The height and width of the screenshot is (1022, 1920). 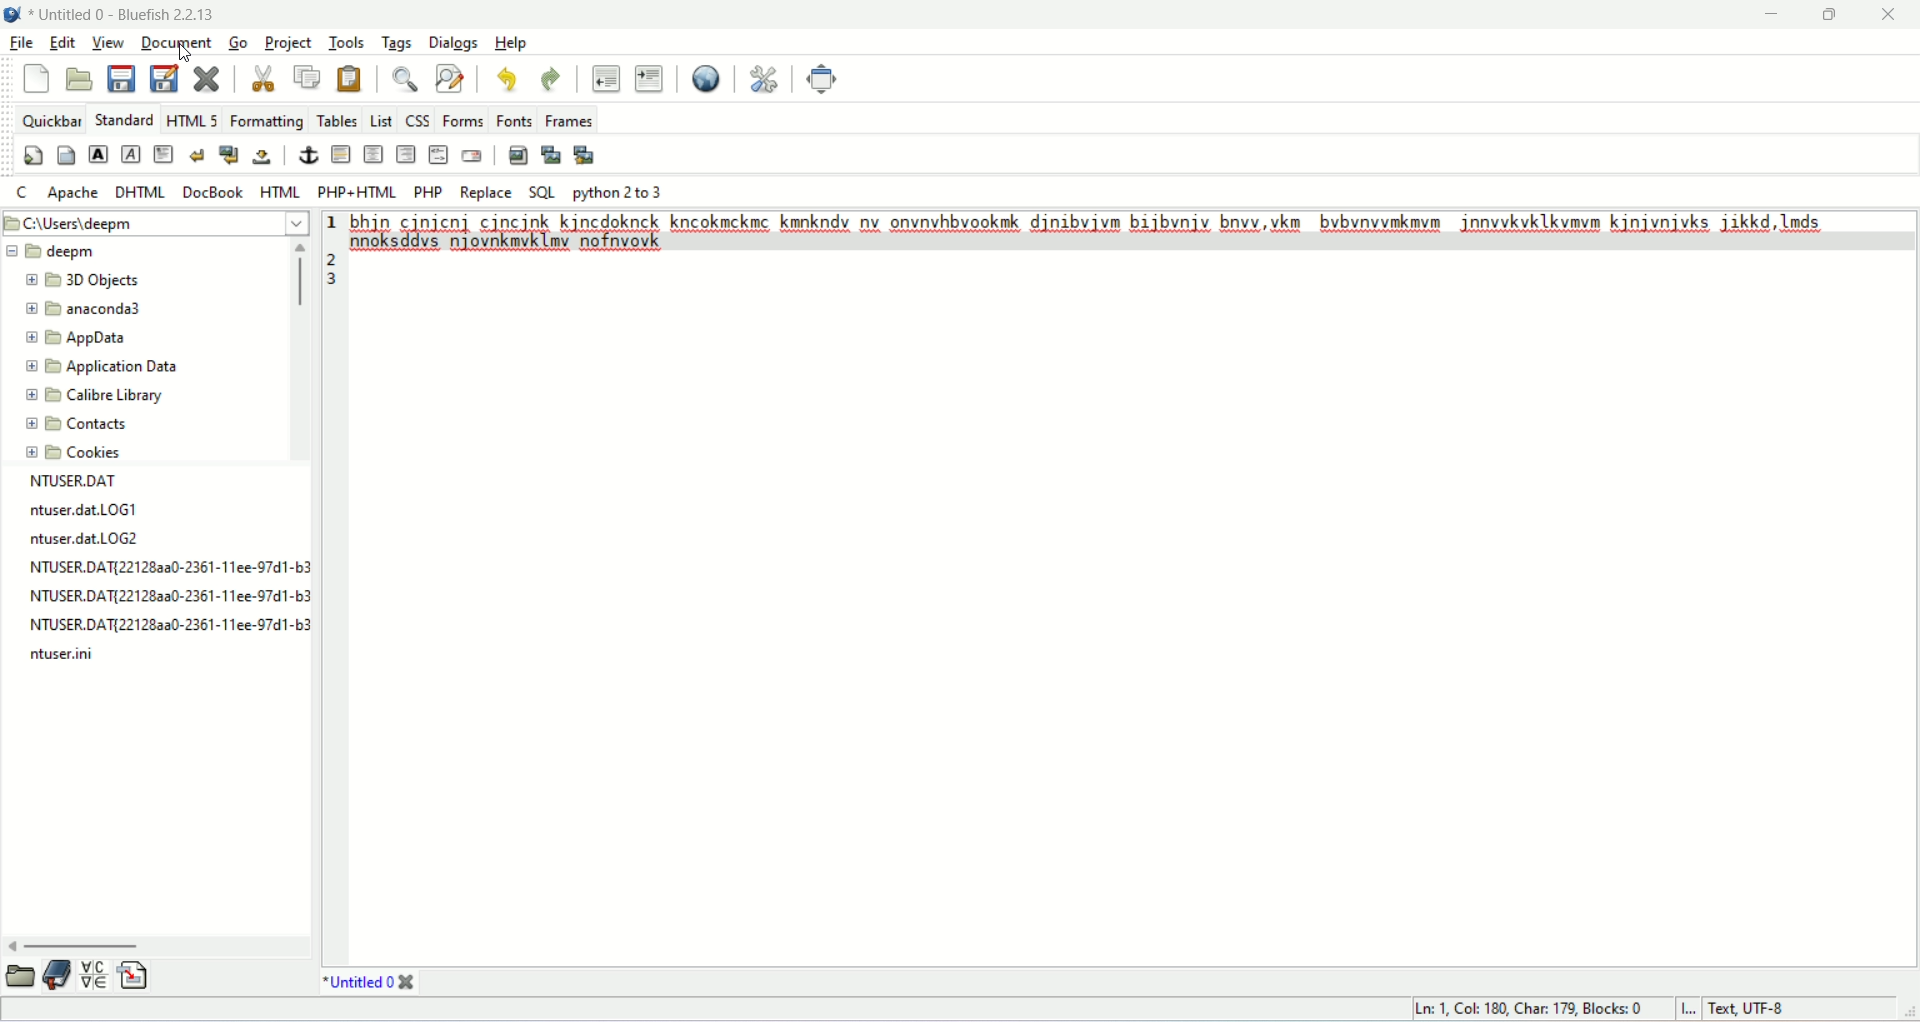 I want to click on view, so click(x=107, y=44).